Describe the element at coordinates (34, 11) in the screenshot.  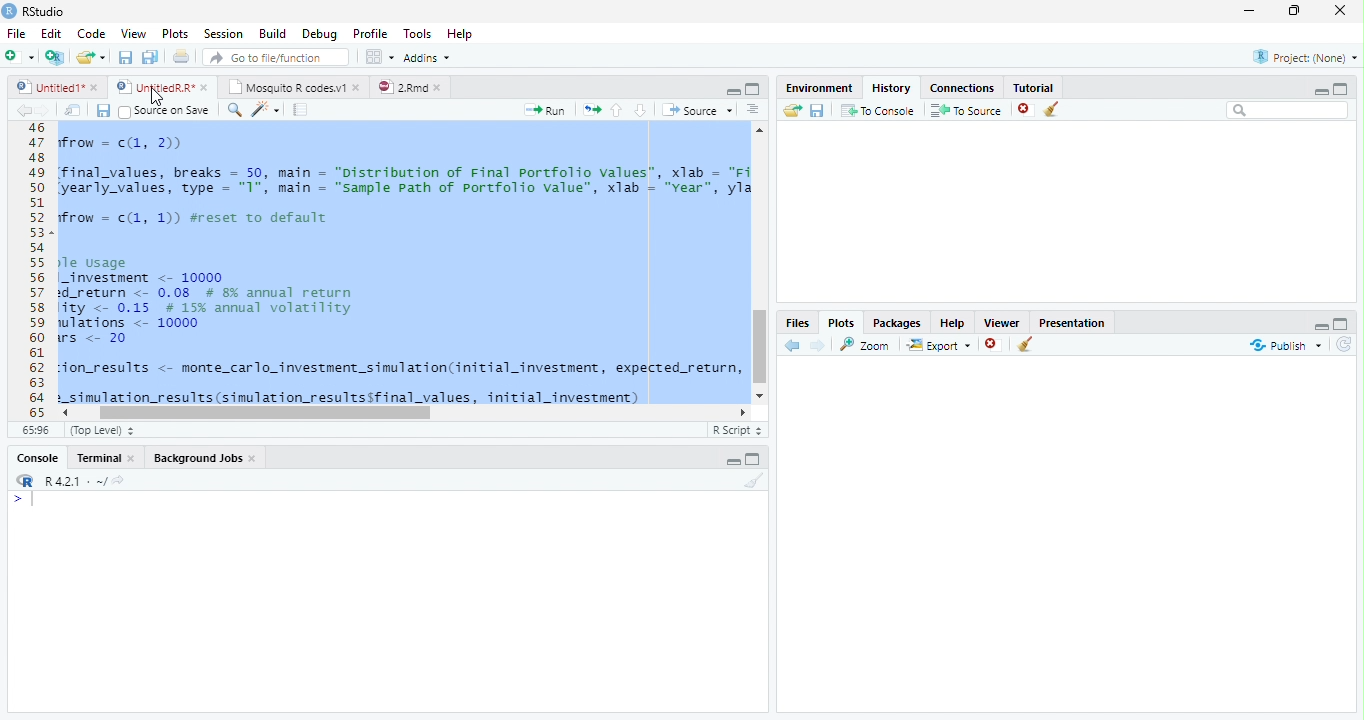
I see `RStudio` at that location.